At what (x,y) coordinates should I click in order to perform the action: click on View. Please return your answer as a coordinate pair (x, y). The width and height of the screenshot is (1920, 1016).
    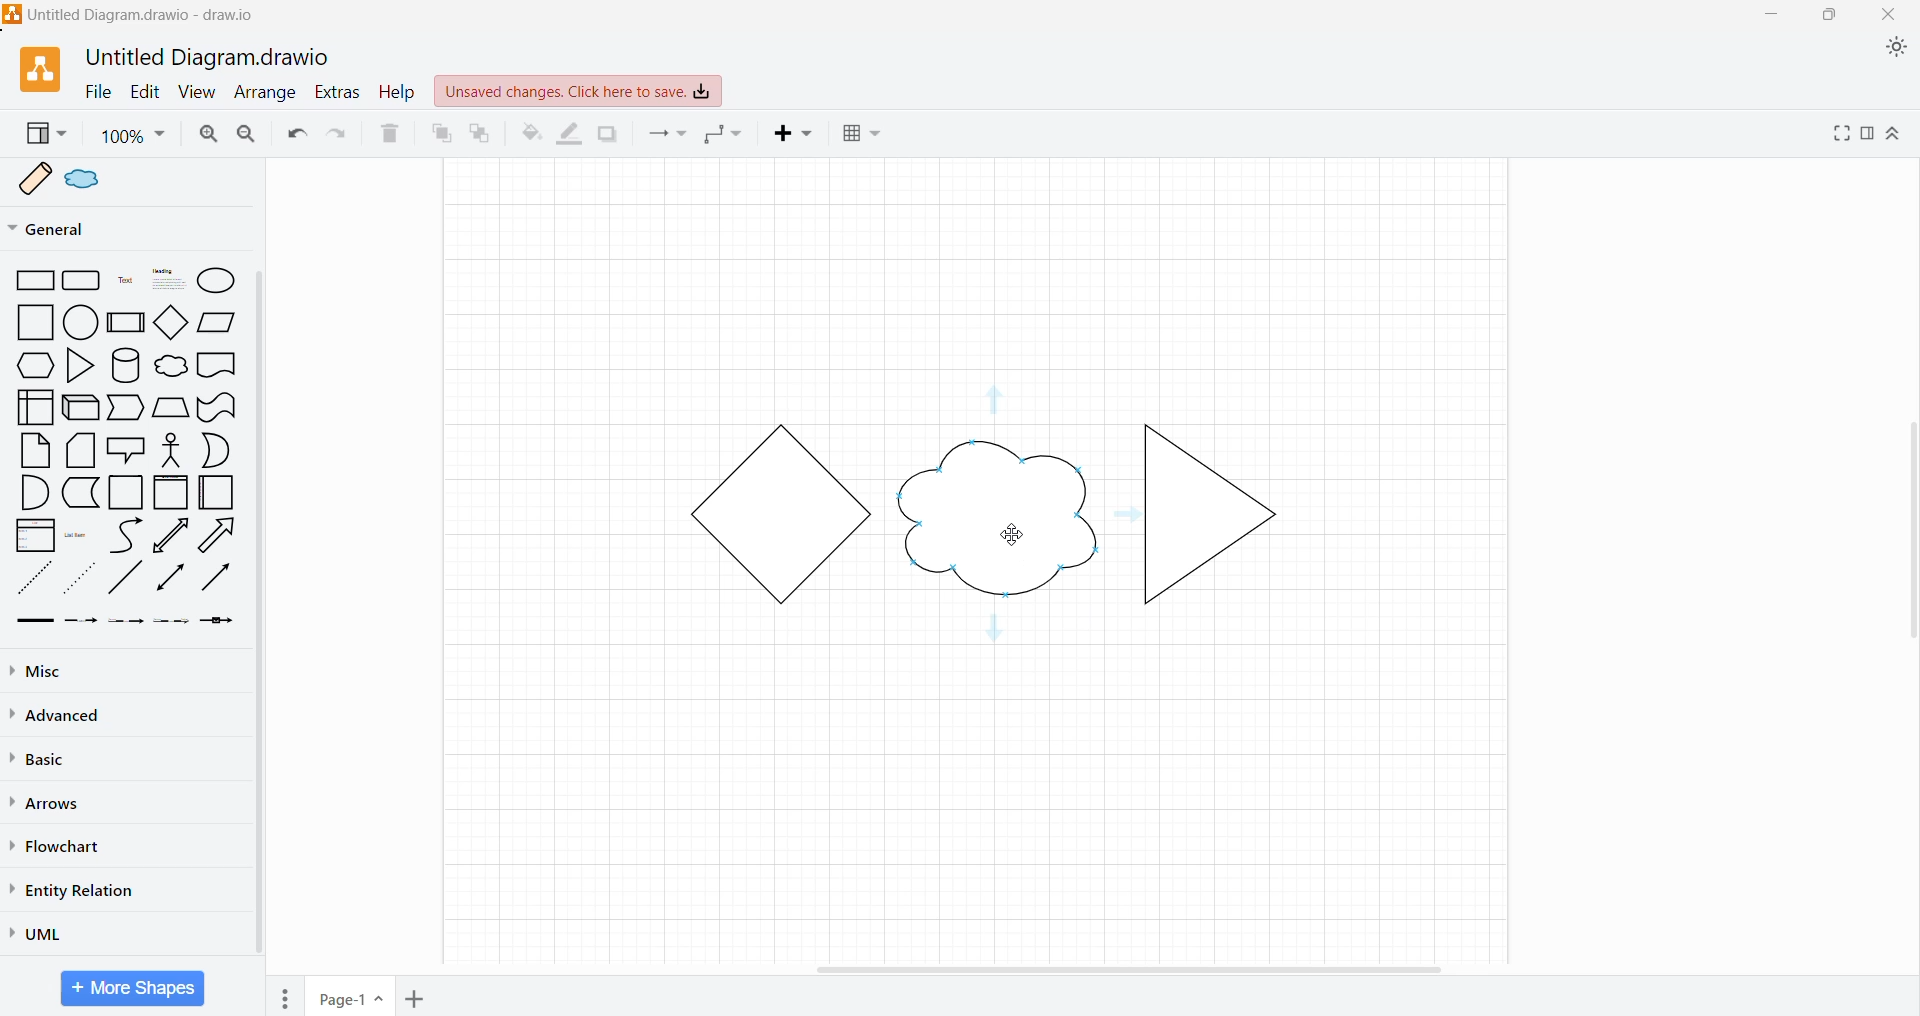
    Looking at the image, I should click on (198, 91).